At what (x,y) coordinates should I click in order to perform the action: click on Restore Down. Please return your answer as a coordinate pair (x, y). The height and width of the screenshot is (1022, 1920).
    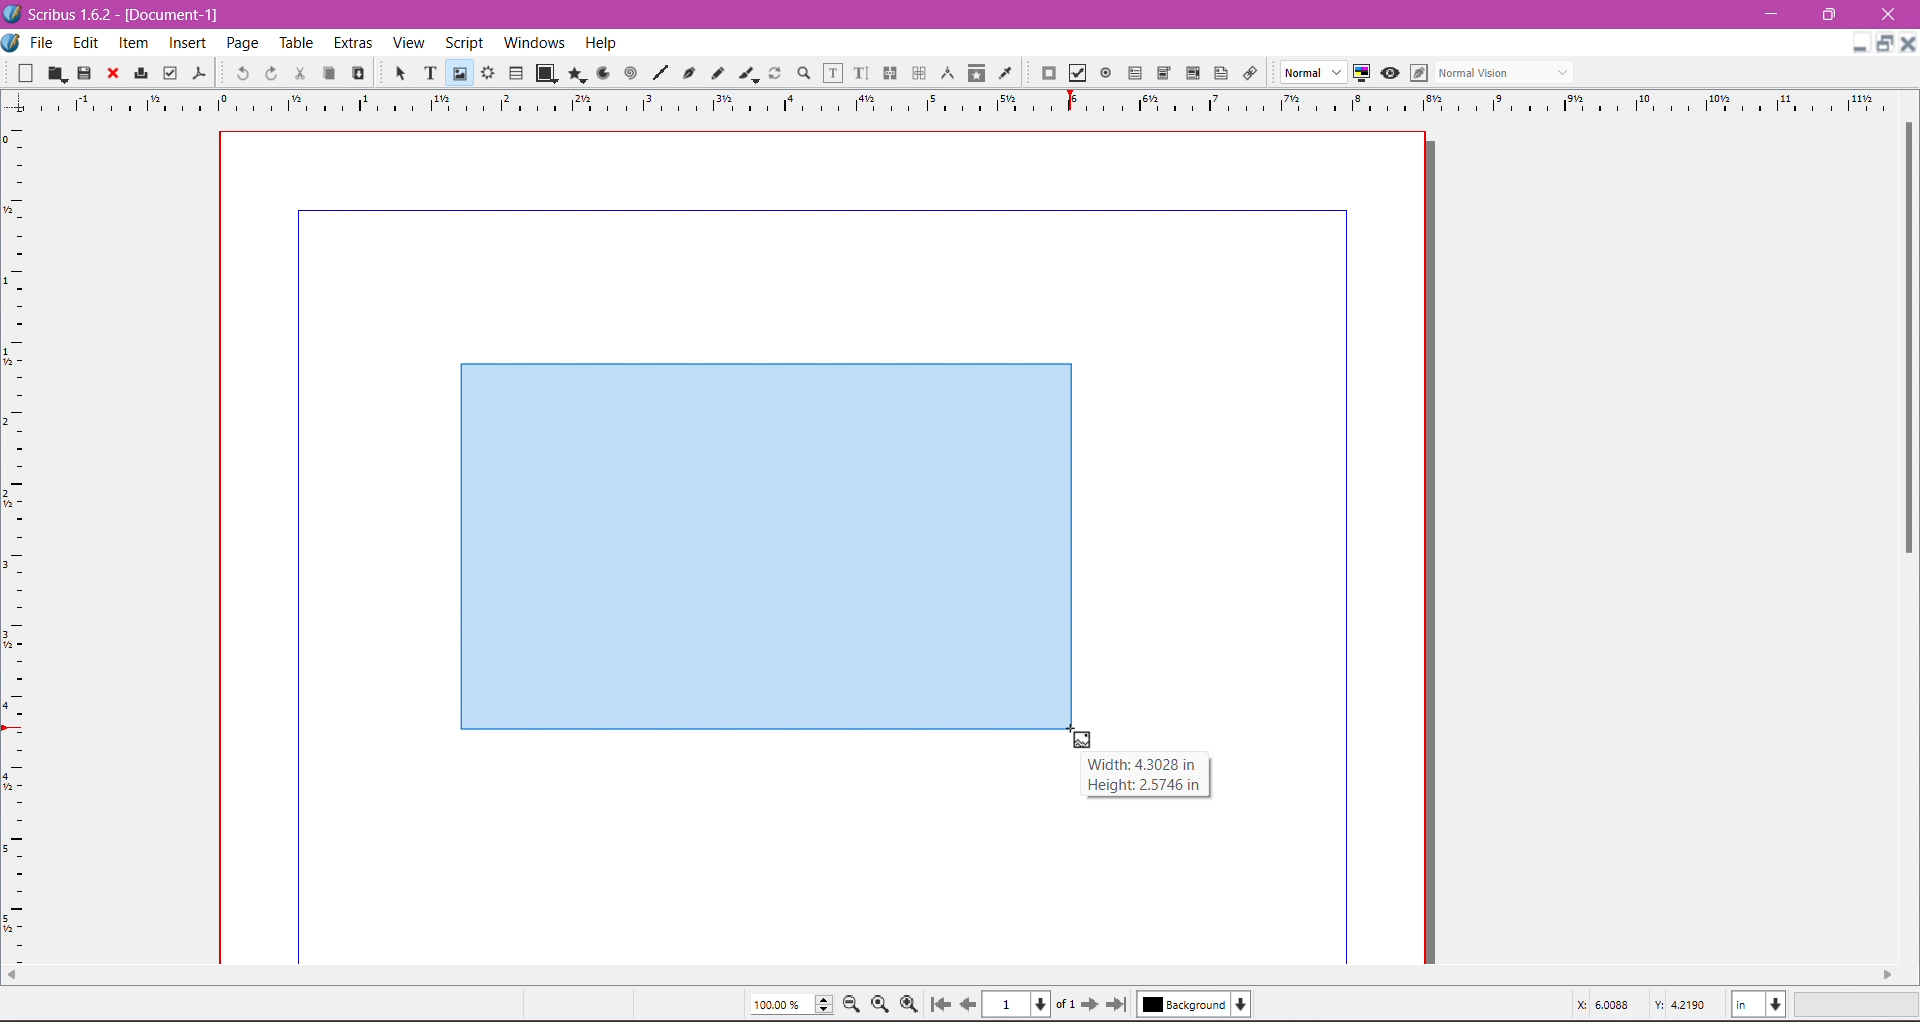
    Looking at the image, I should click on (1827, 14).